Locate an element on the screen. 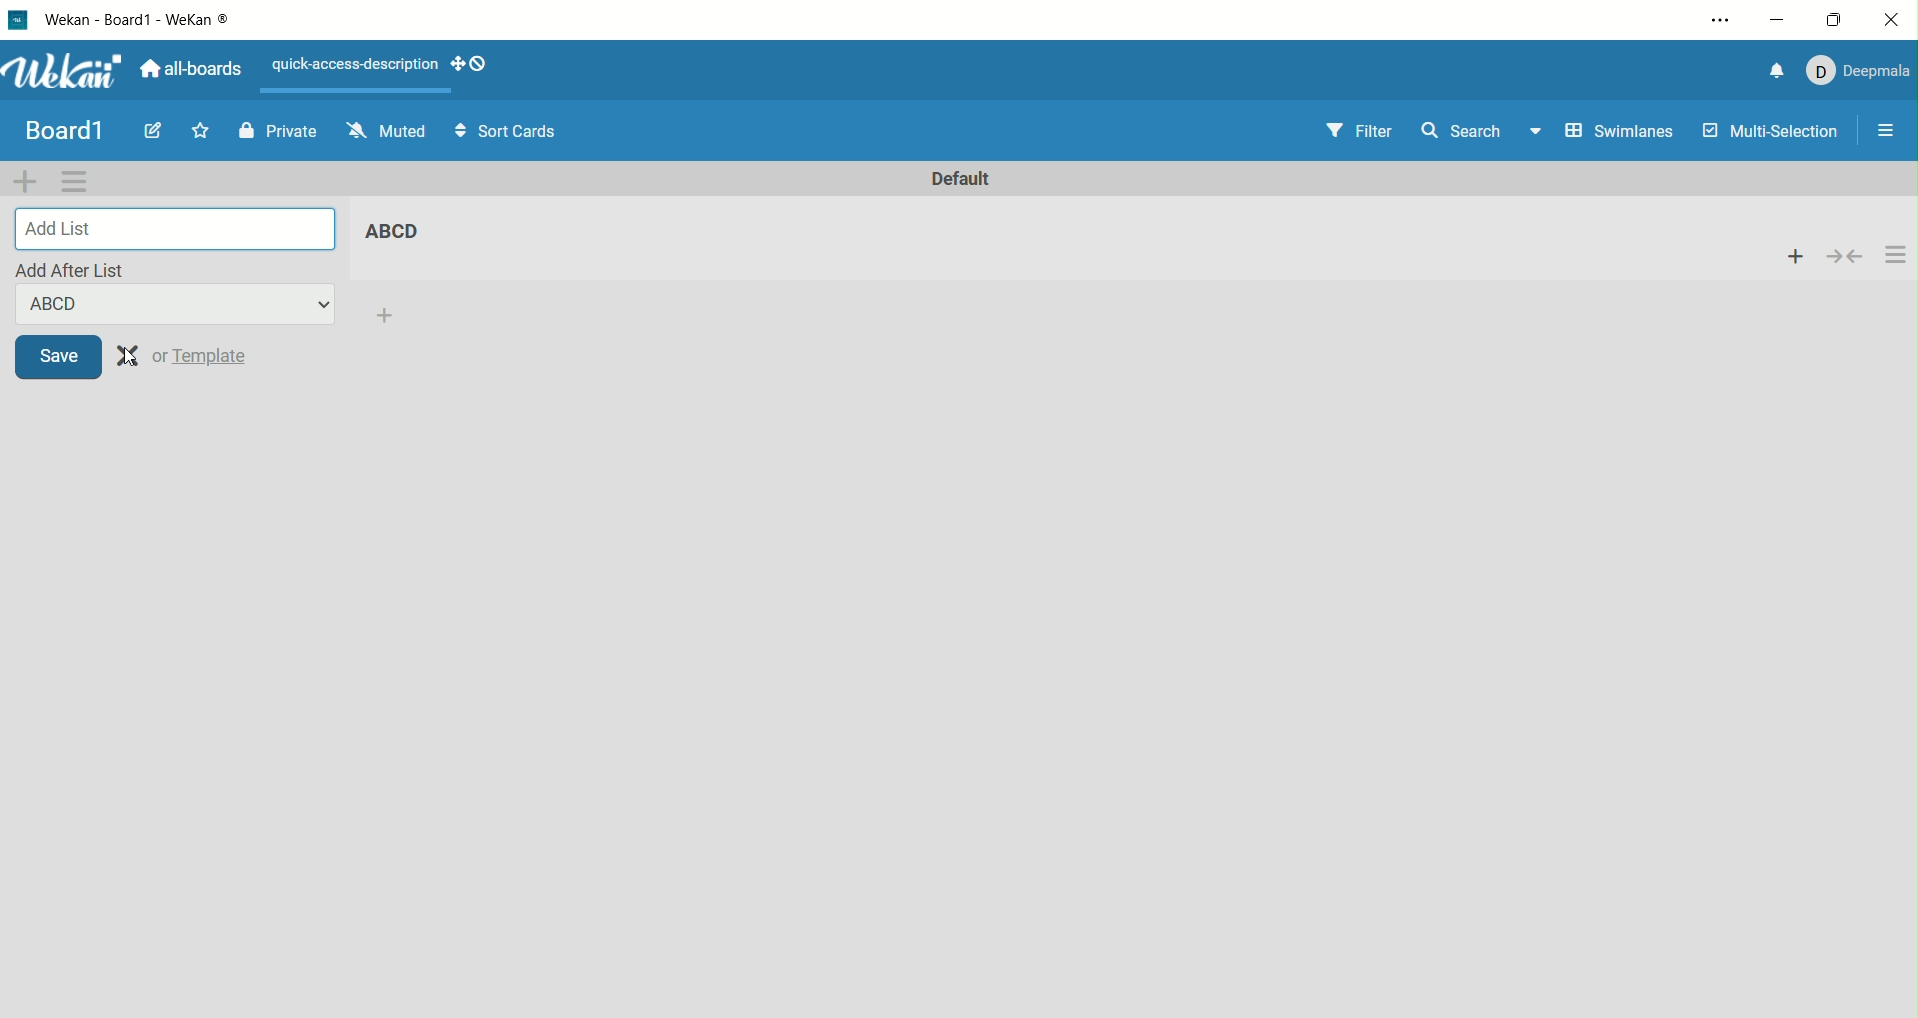 This screenshot has width=1918, height=1018. show-desktop-drag-handles is located at coordinates (457, 65).